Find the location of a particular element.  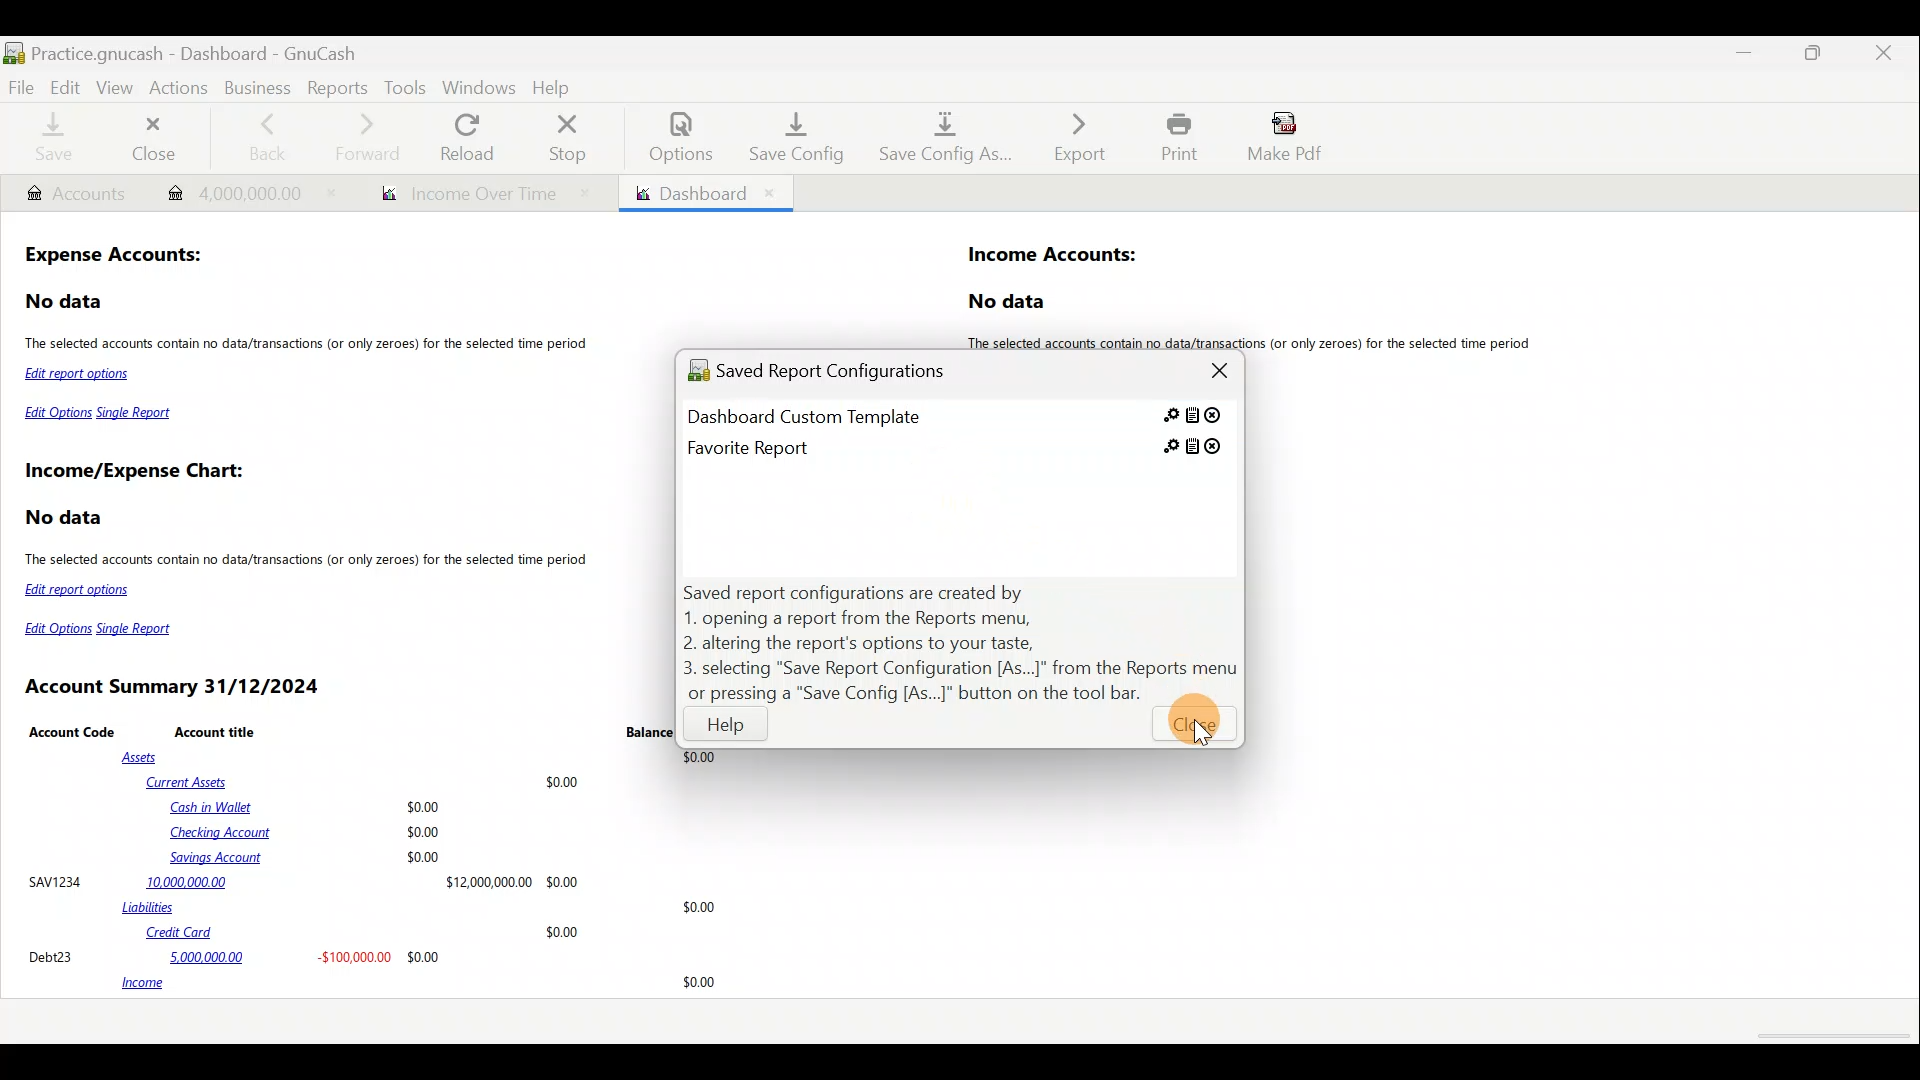

Credit Card $0.00 is located at coordinates (364, 933).